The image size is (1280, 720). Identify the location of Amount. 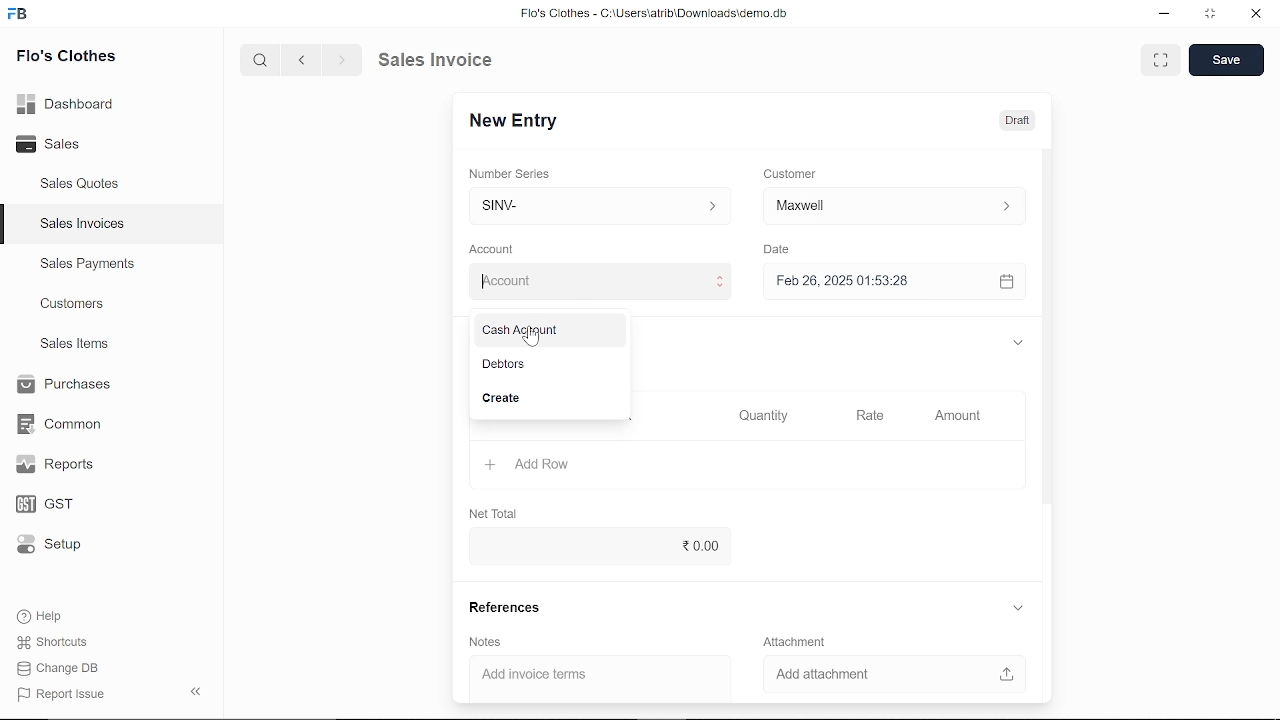
(958, 416).